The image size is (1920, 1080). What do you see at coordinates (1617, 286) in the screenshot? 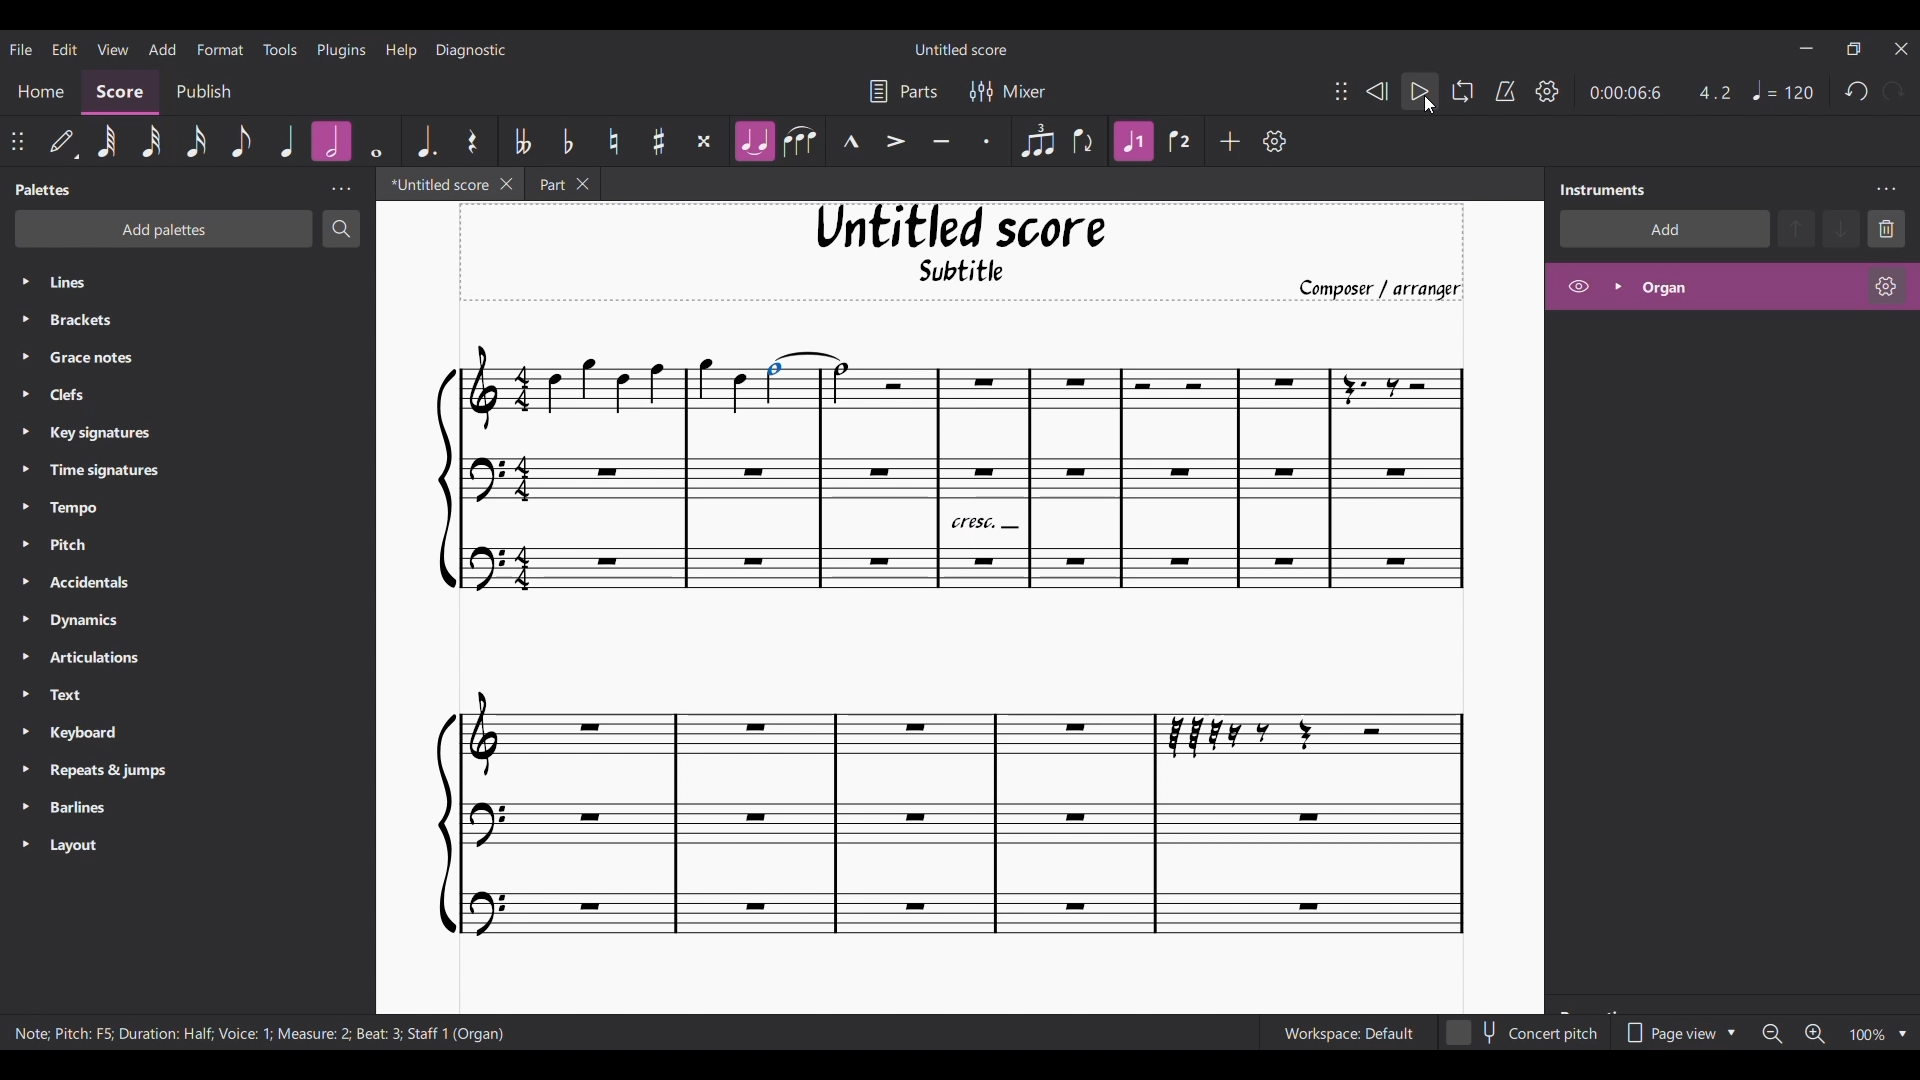
I see `Expand` at bounding box center [1617, 286].